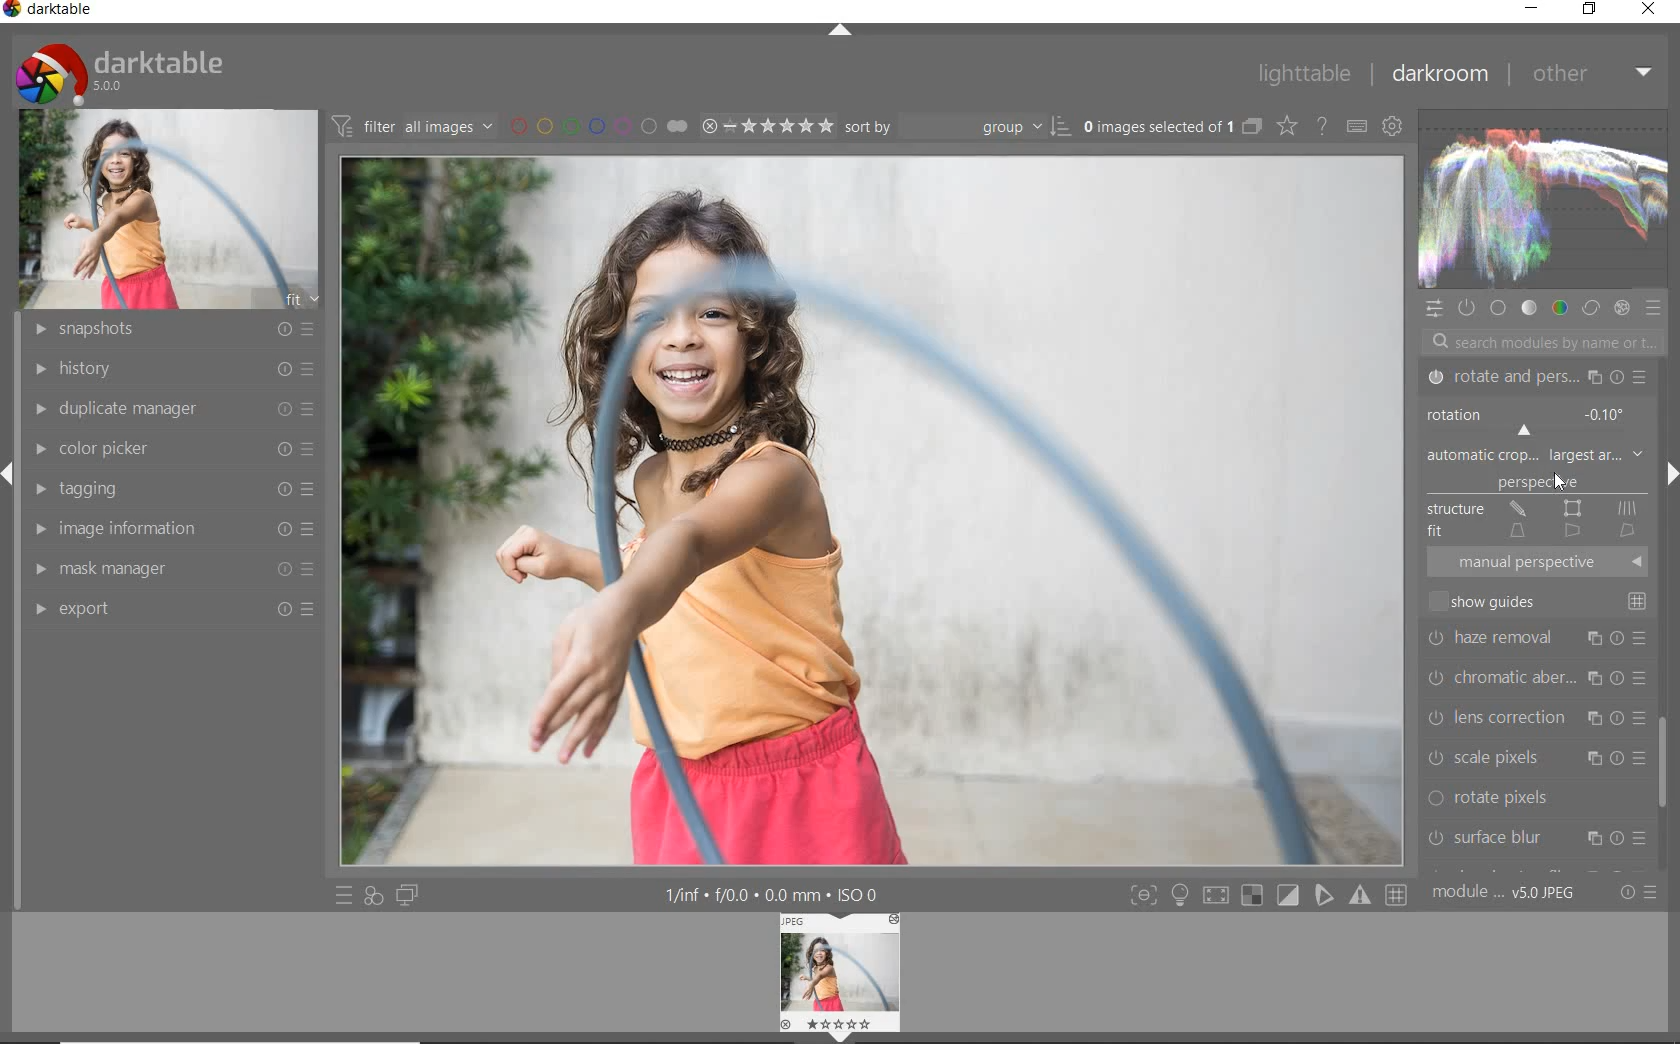  I want to click on AUTOMATICALLY CROP TO AVOID BLACK EDGES, so click(1545, 488).